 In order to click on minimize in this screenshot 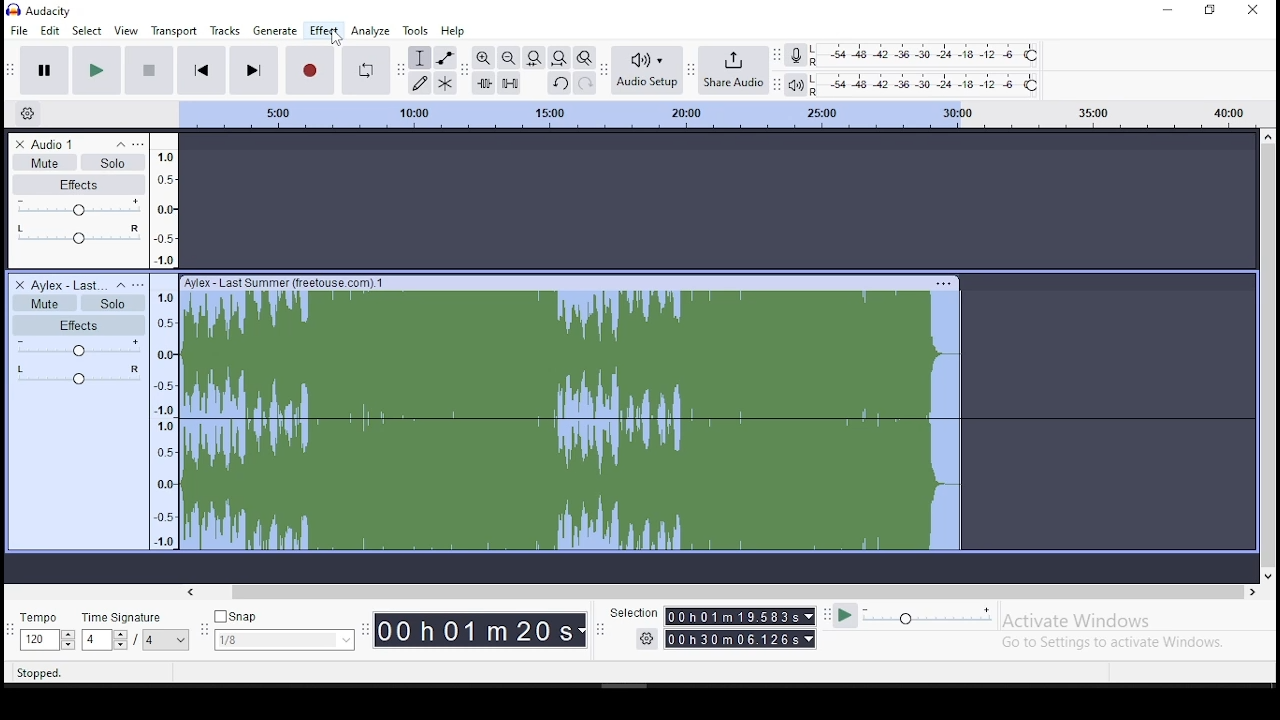, I will do `click(1165, 10)`.